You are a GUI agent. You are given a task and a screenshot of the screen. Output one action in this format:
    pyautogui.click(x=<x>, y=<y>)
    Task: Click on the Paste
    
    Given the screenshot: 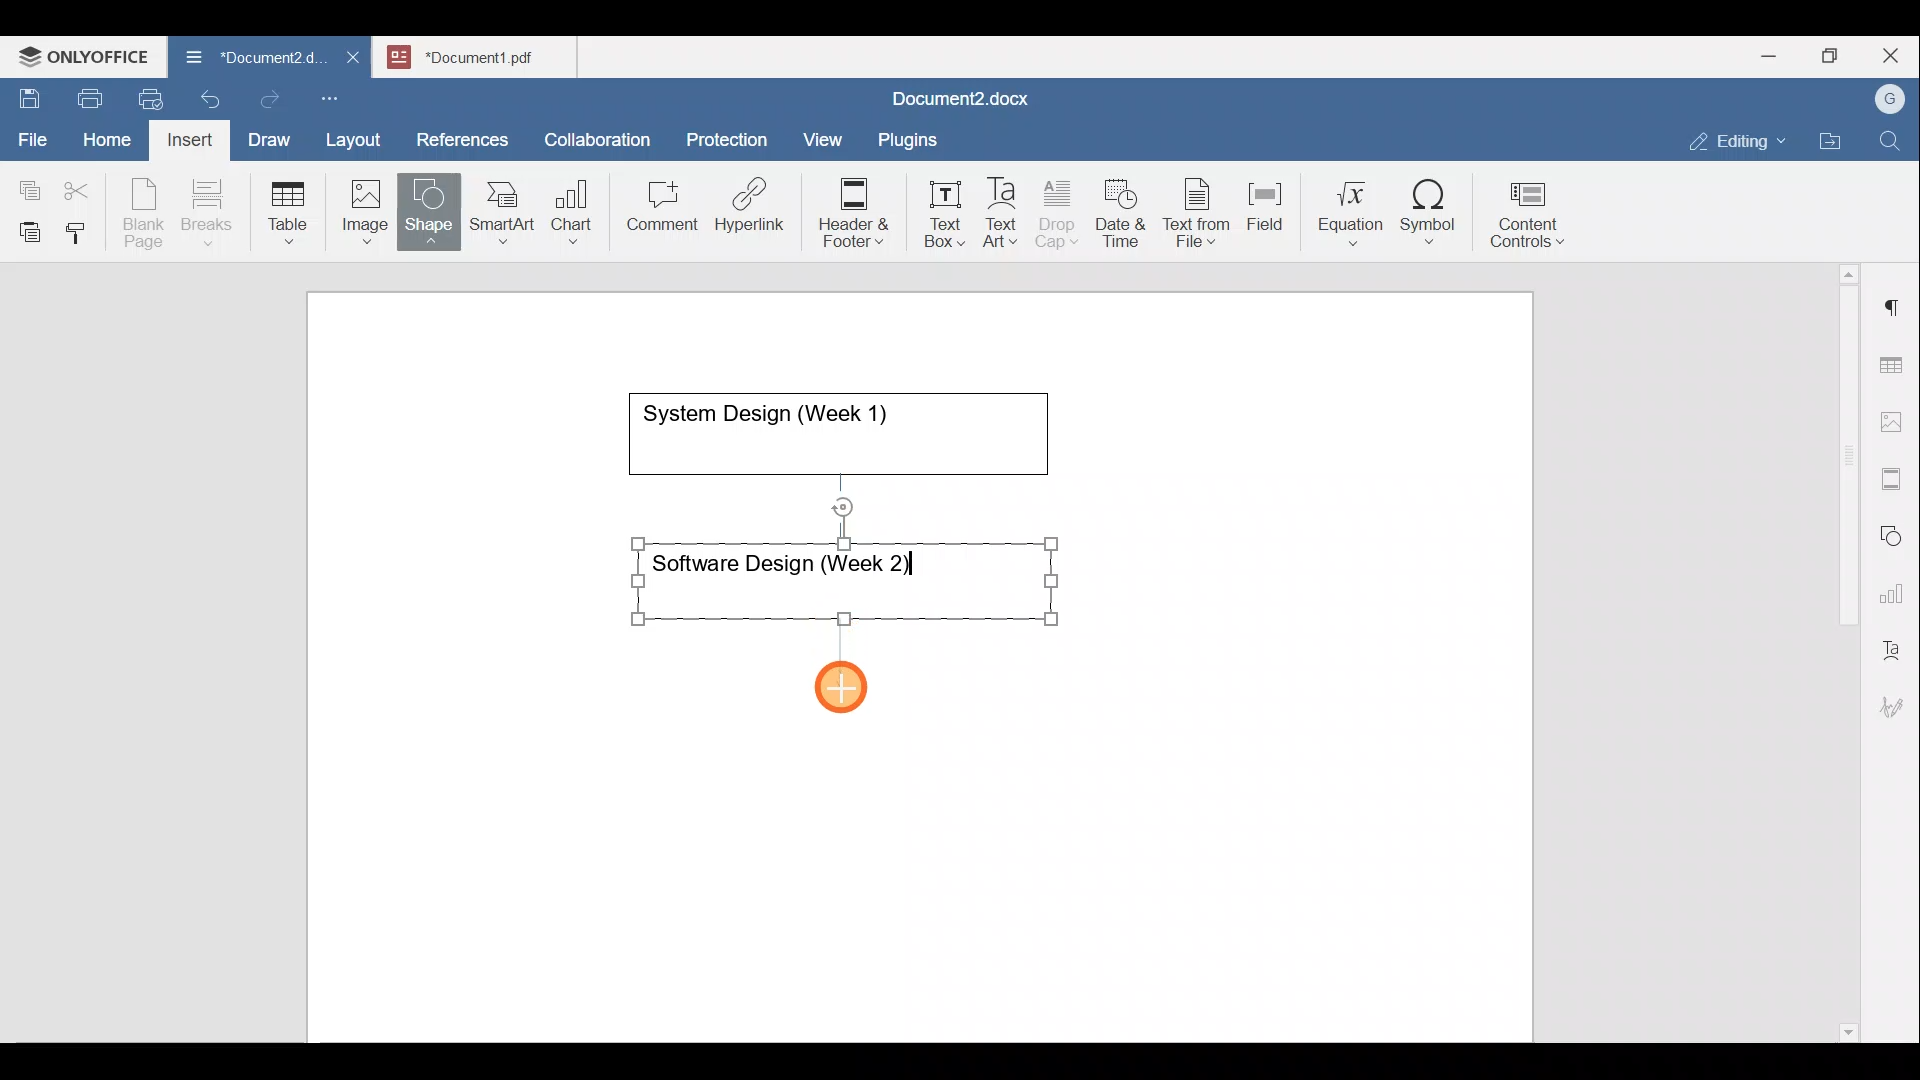 What is the action you would take?
    pyautogui.click(x=25, y=227)
    